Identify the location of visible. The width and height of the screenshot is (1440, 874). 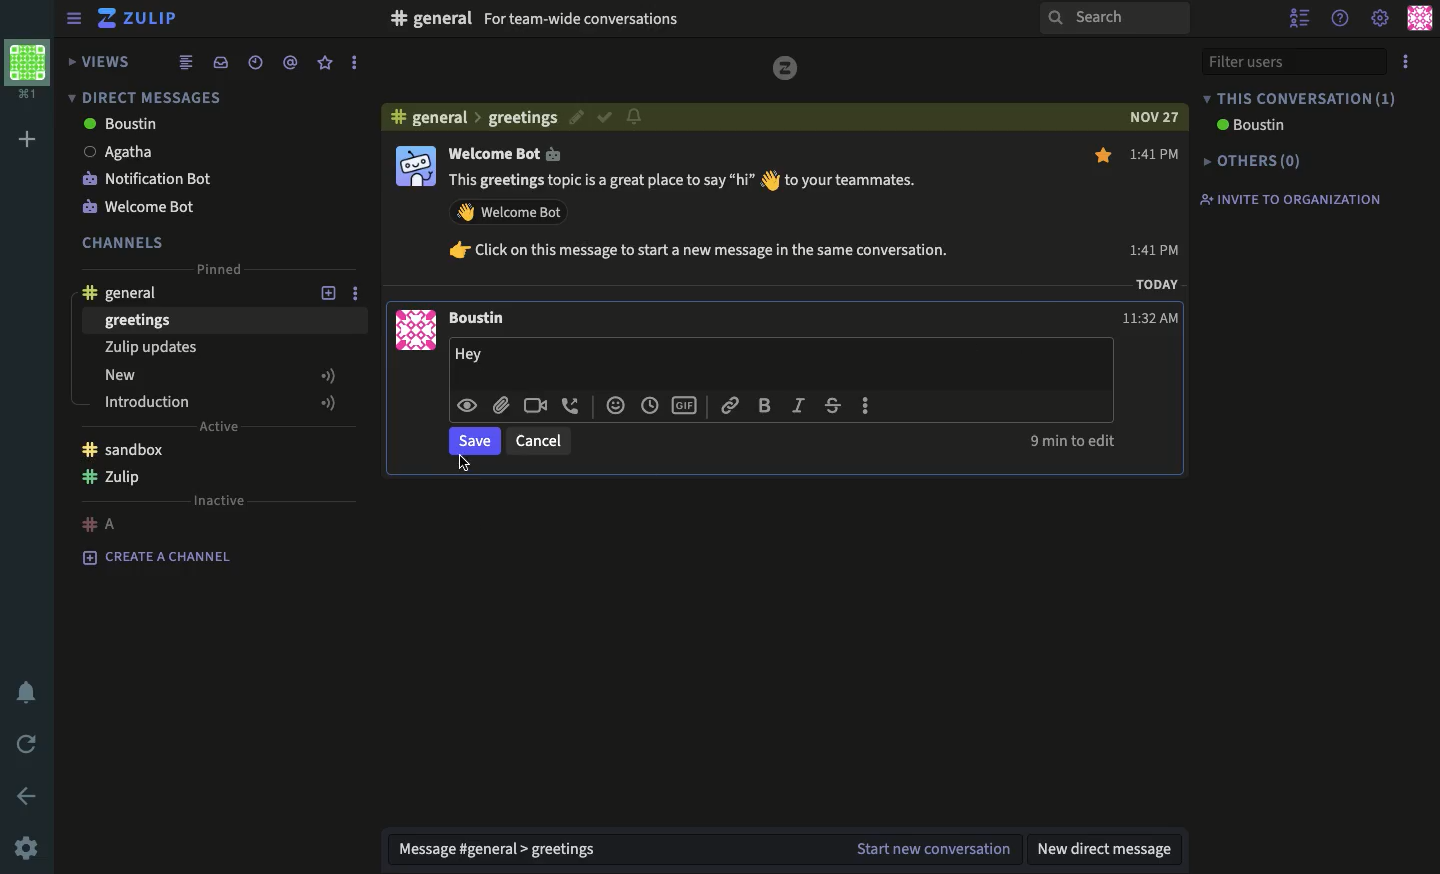
(467, 408).